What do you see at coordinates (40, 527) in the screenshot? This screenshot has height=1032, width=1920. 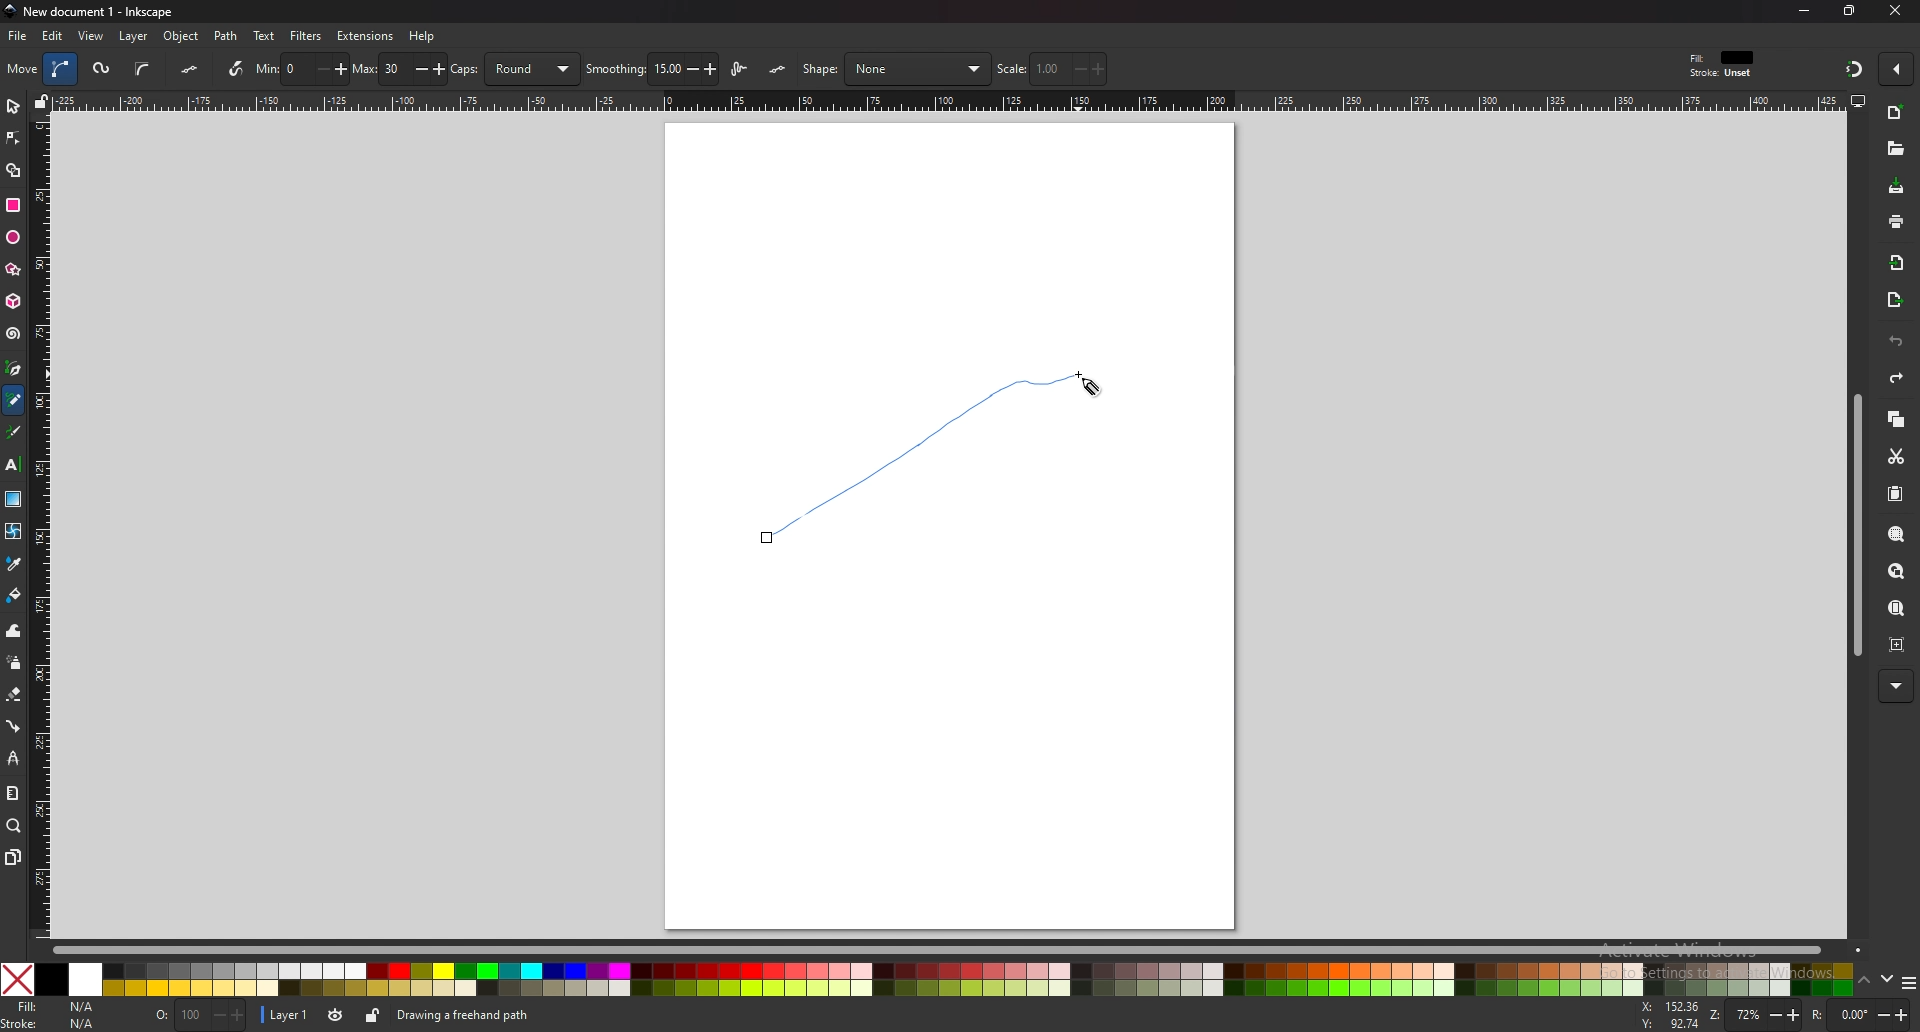 I see `vertical scale` at bounding box center [40, 527].